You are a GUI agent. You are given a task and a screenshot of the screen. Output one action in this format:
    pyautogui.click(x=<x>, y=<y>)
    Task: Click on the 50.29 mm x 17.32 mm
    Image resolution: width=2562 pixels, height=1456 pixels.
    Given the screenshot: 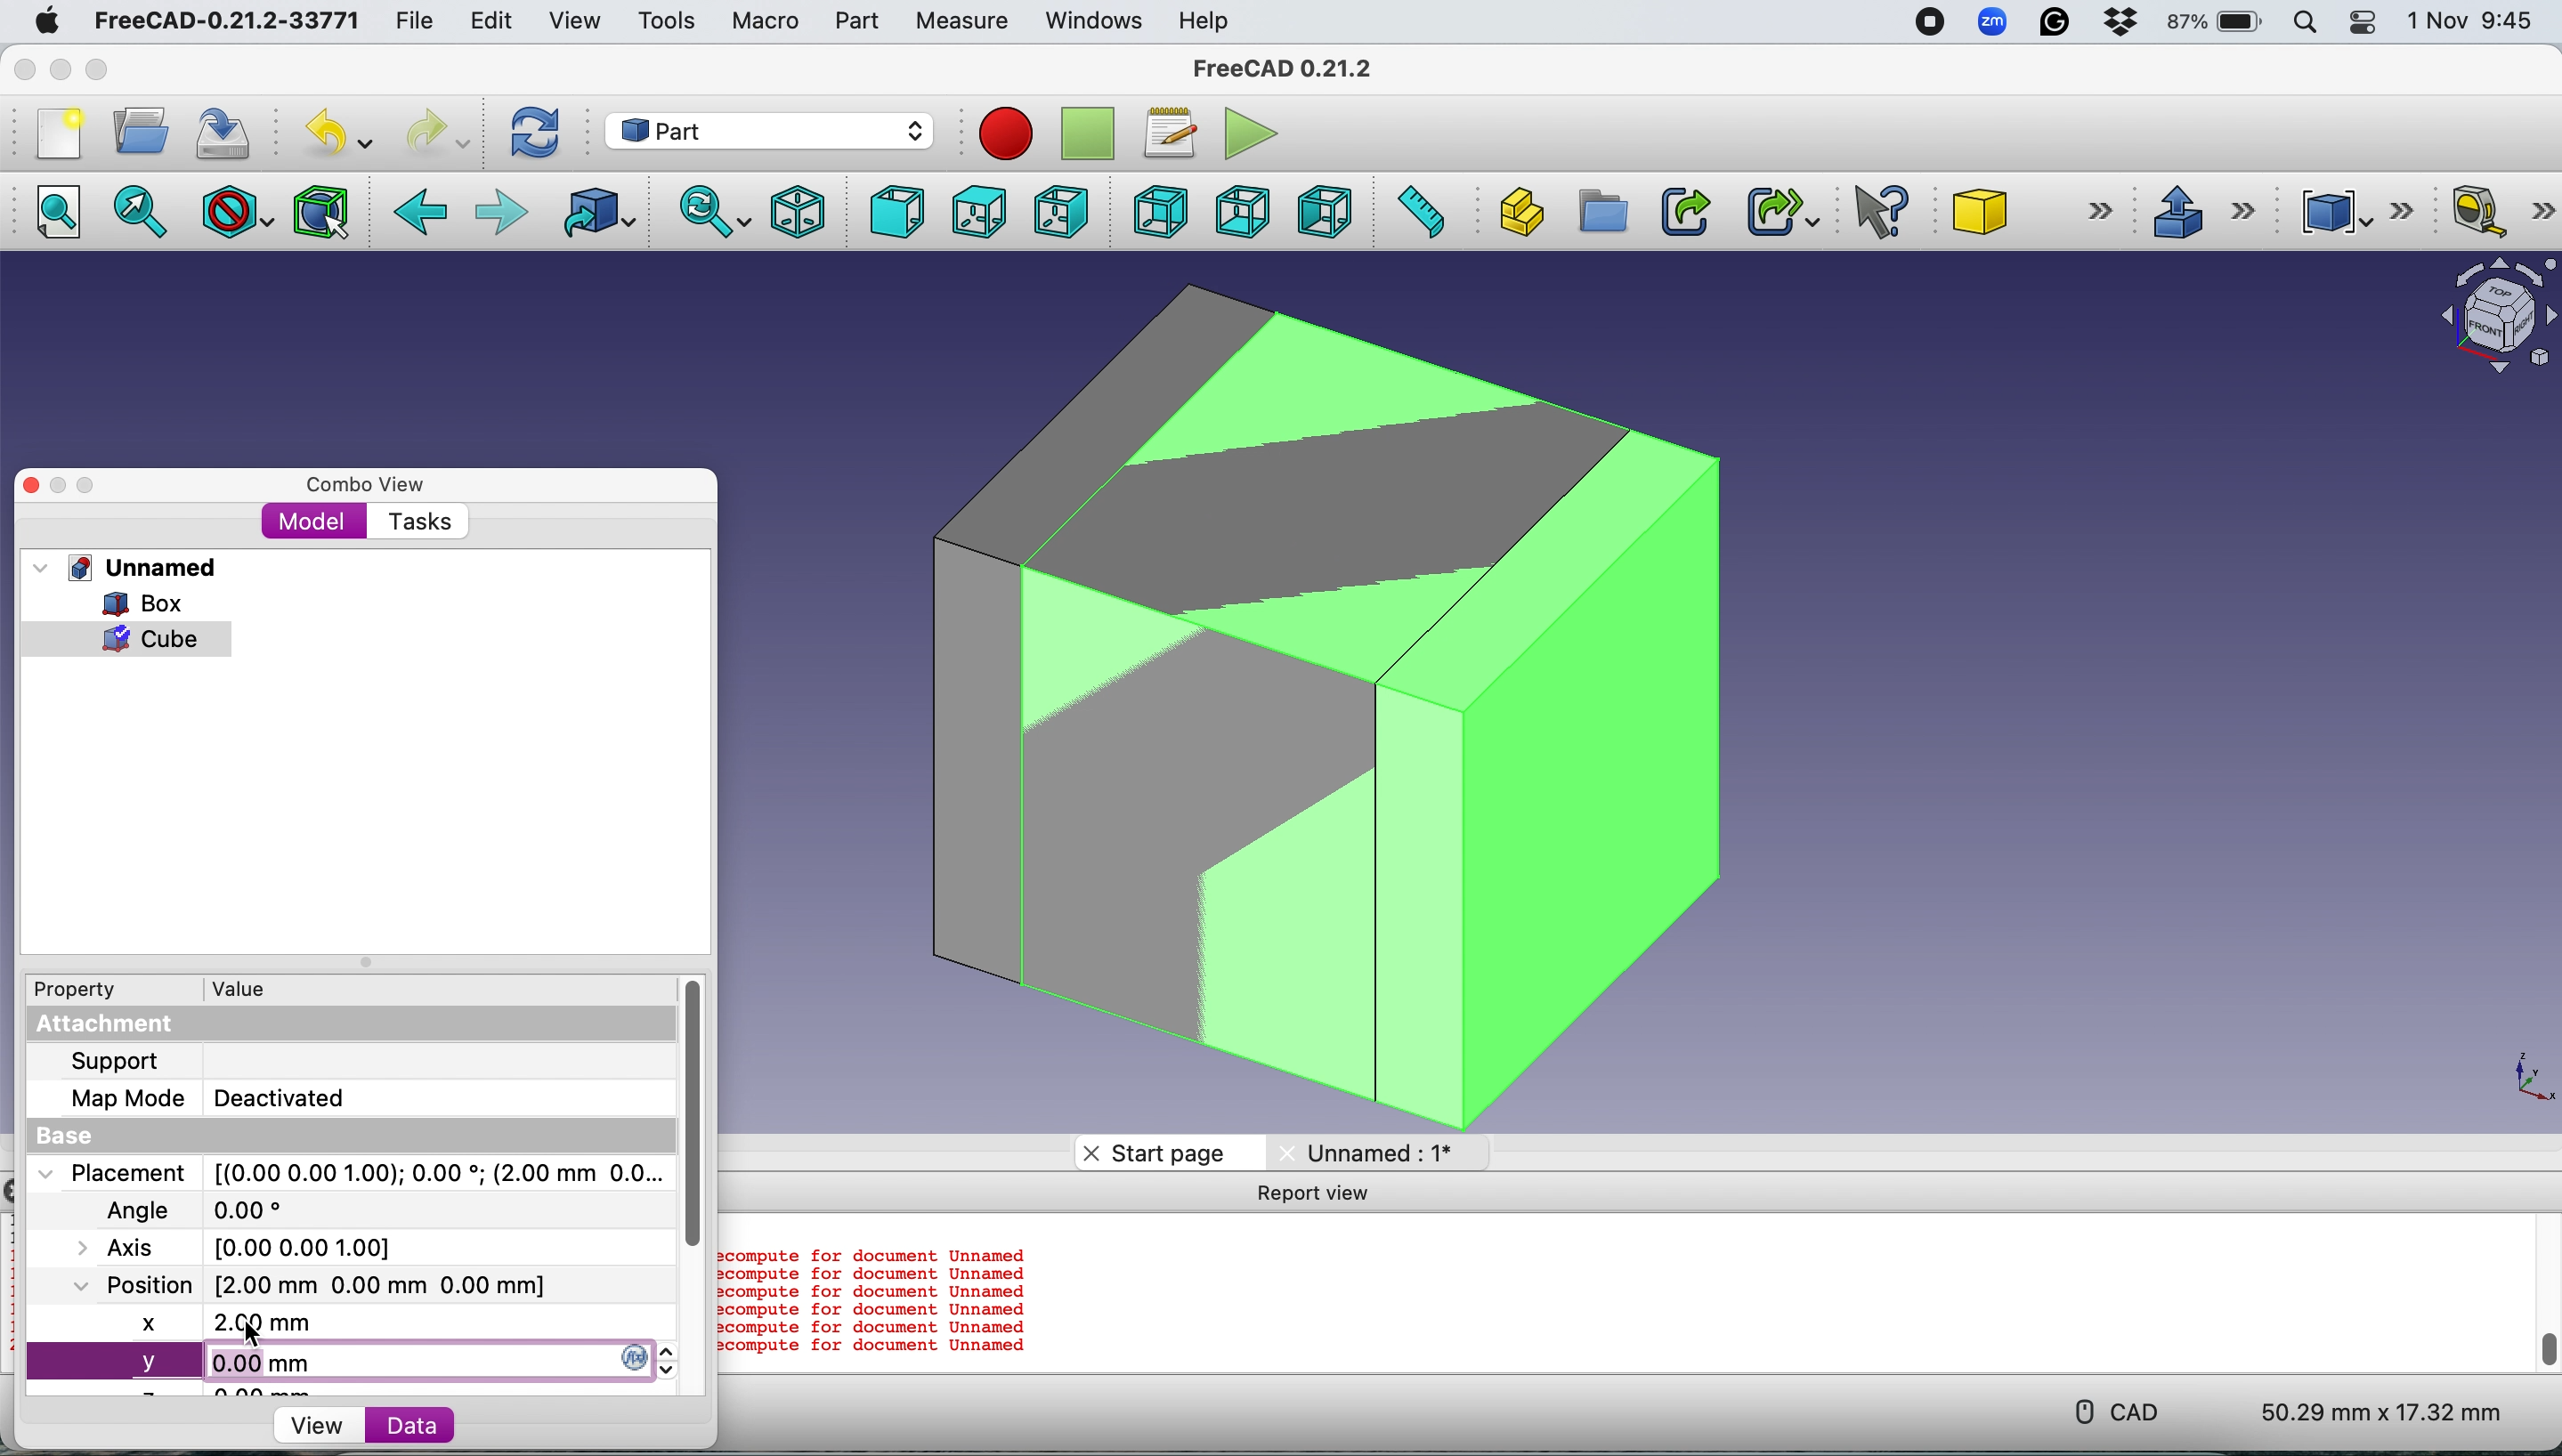 What is the action you would take?
    pyautogui.click(x=2364, y=1409)
    